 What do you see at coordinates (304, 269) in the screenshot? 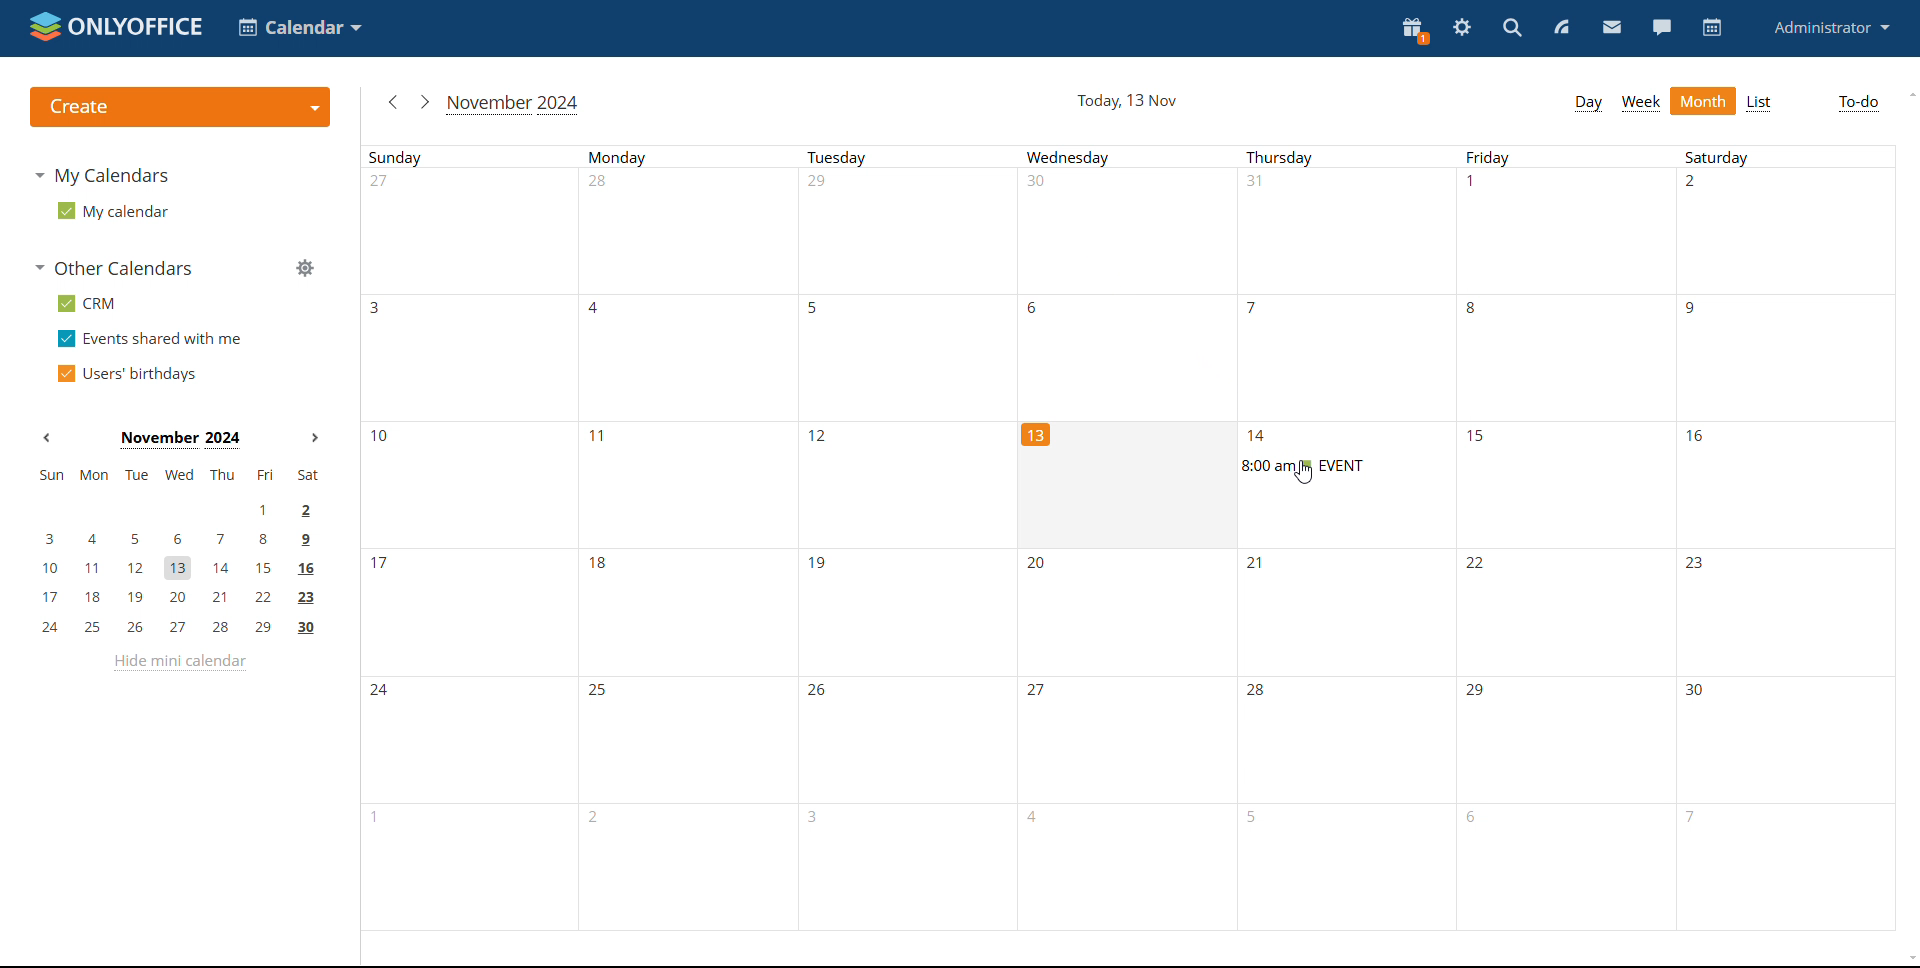
I see `manage` at bounding box center [304, 269].